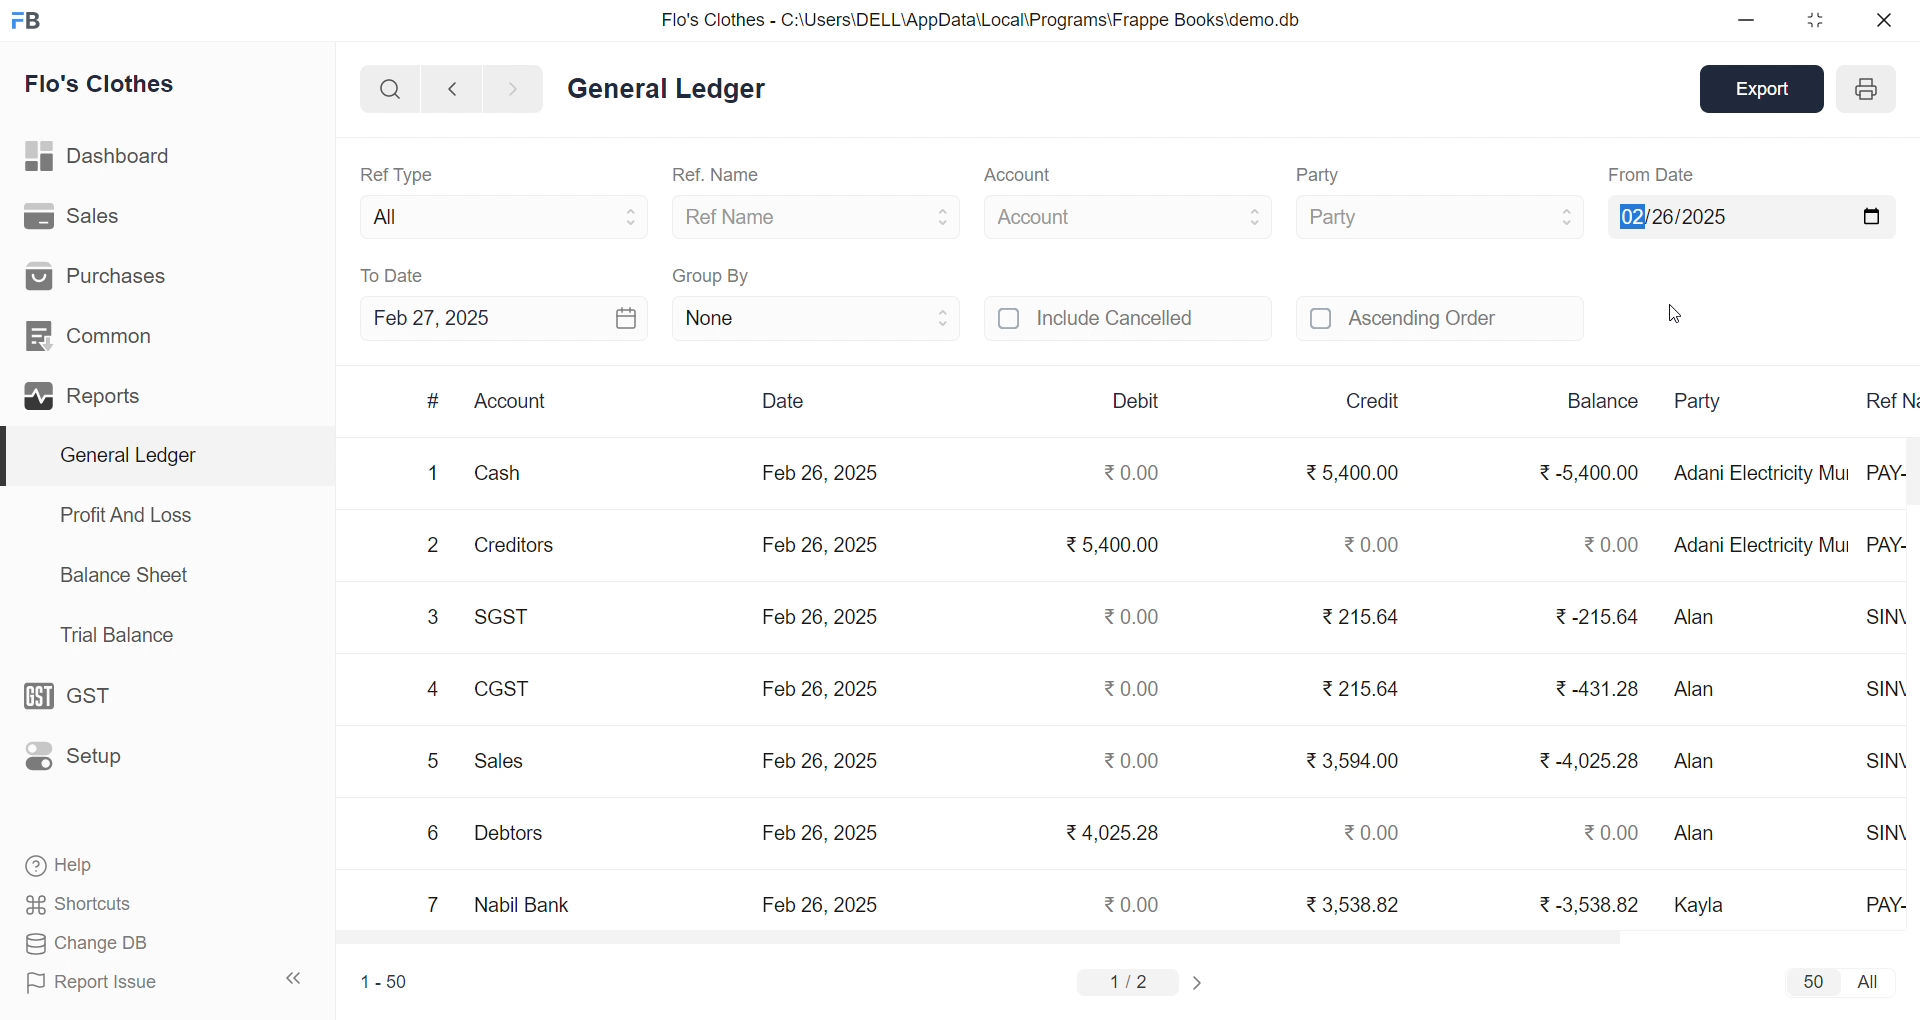 This screenshot has height=1020, width=1920. Describe the element at coordinates (820, 474) in the screenshot. I see `Feb 26, 2025` at that location.